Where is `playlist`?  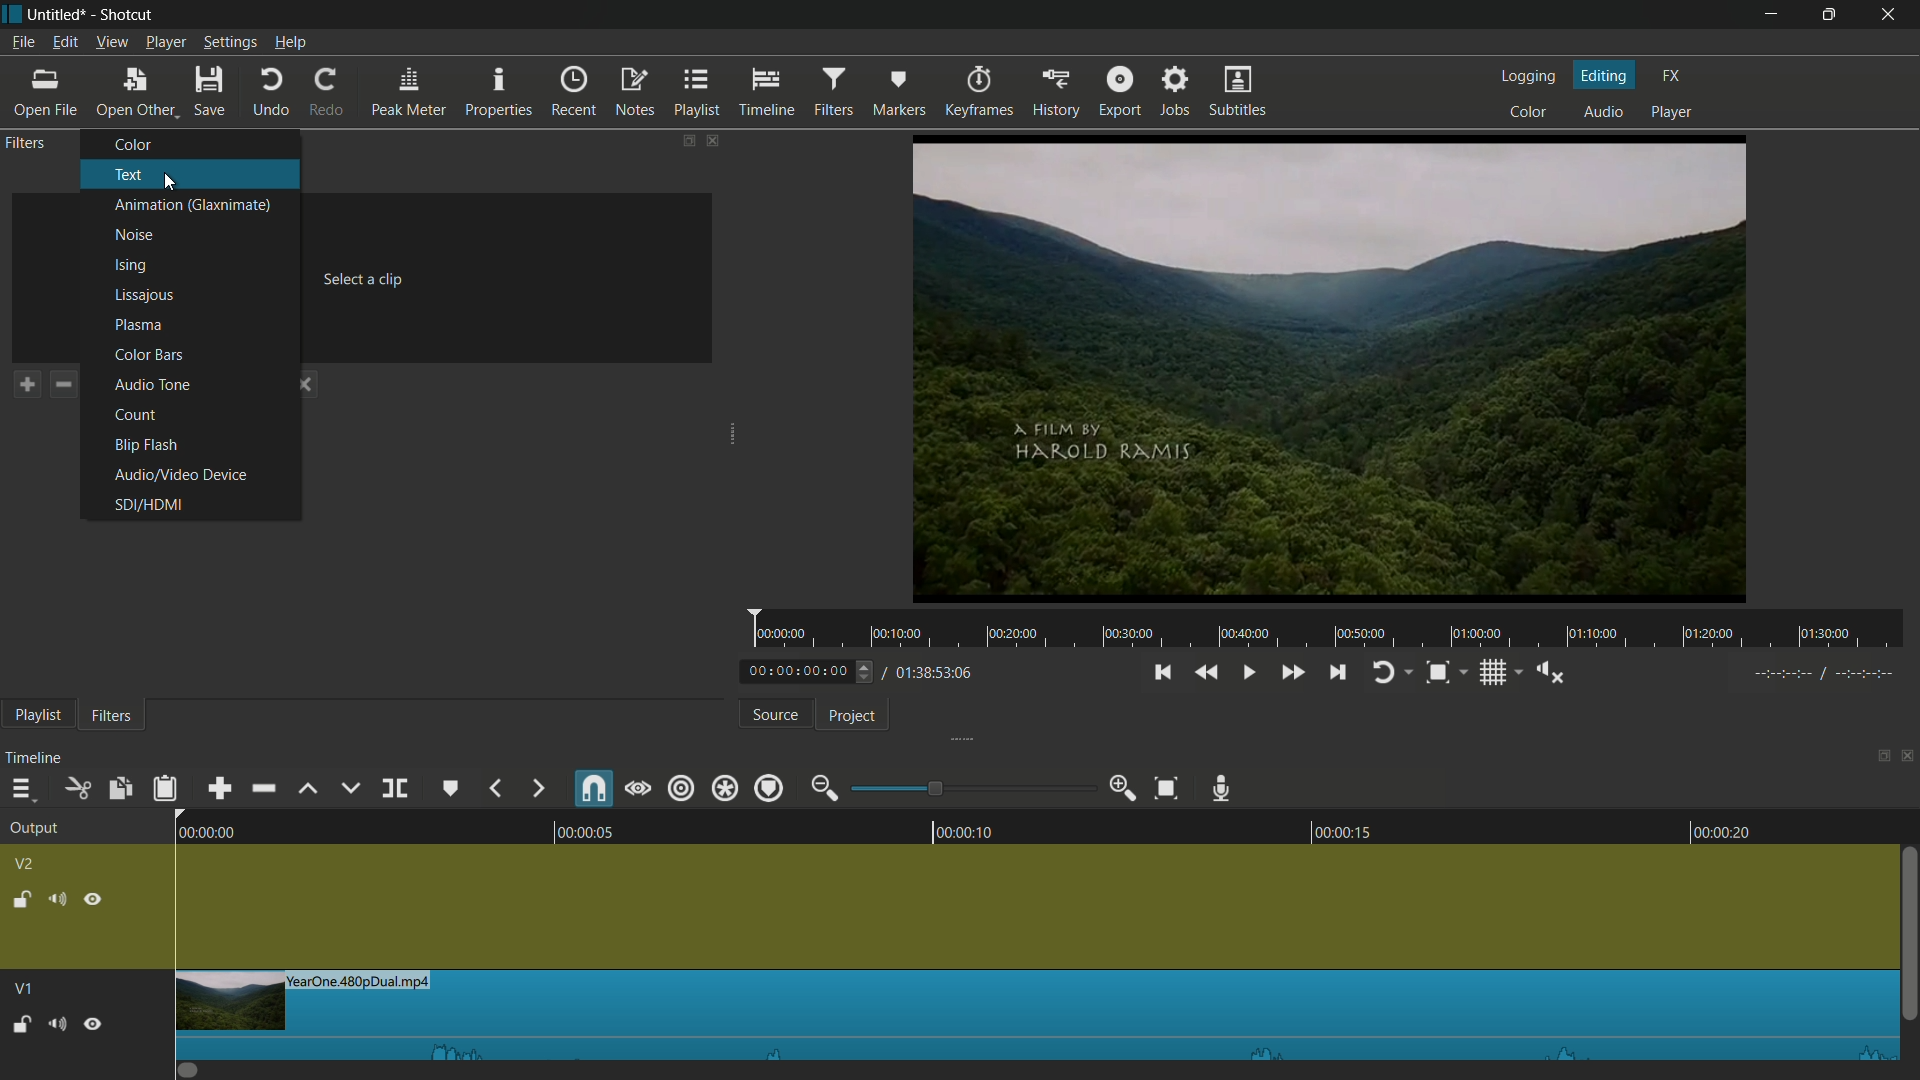 playlist is located at coordinates (37, 714).